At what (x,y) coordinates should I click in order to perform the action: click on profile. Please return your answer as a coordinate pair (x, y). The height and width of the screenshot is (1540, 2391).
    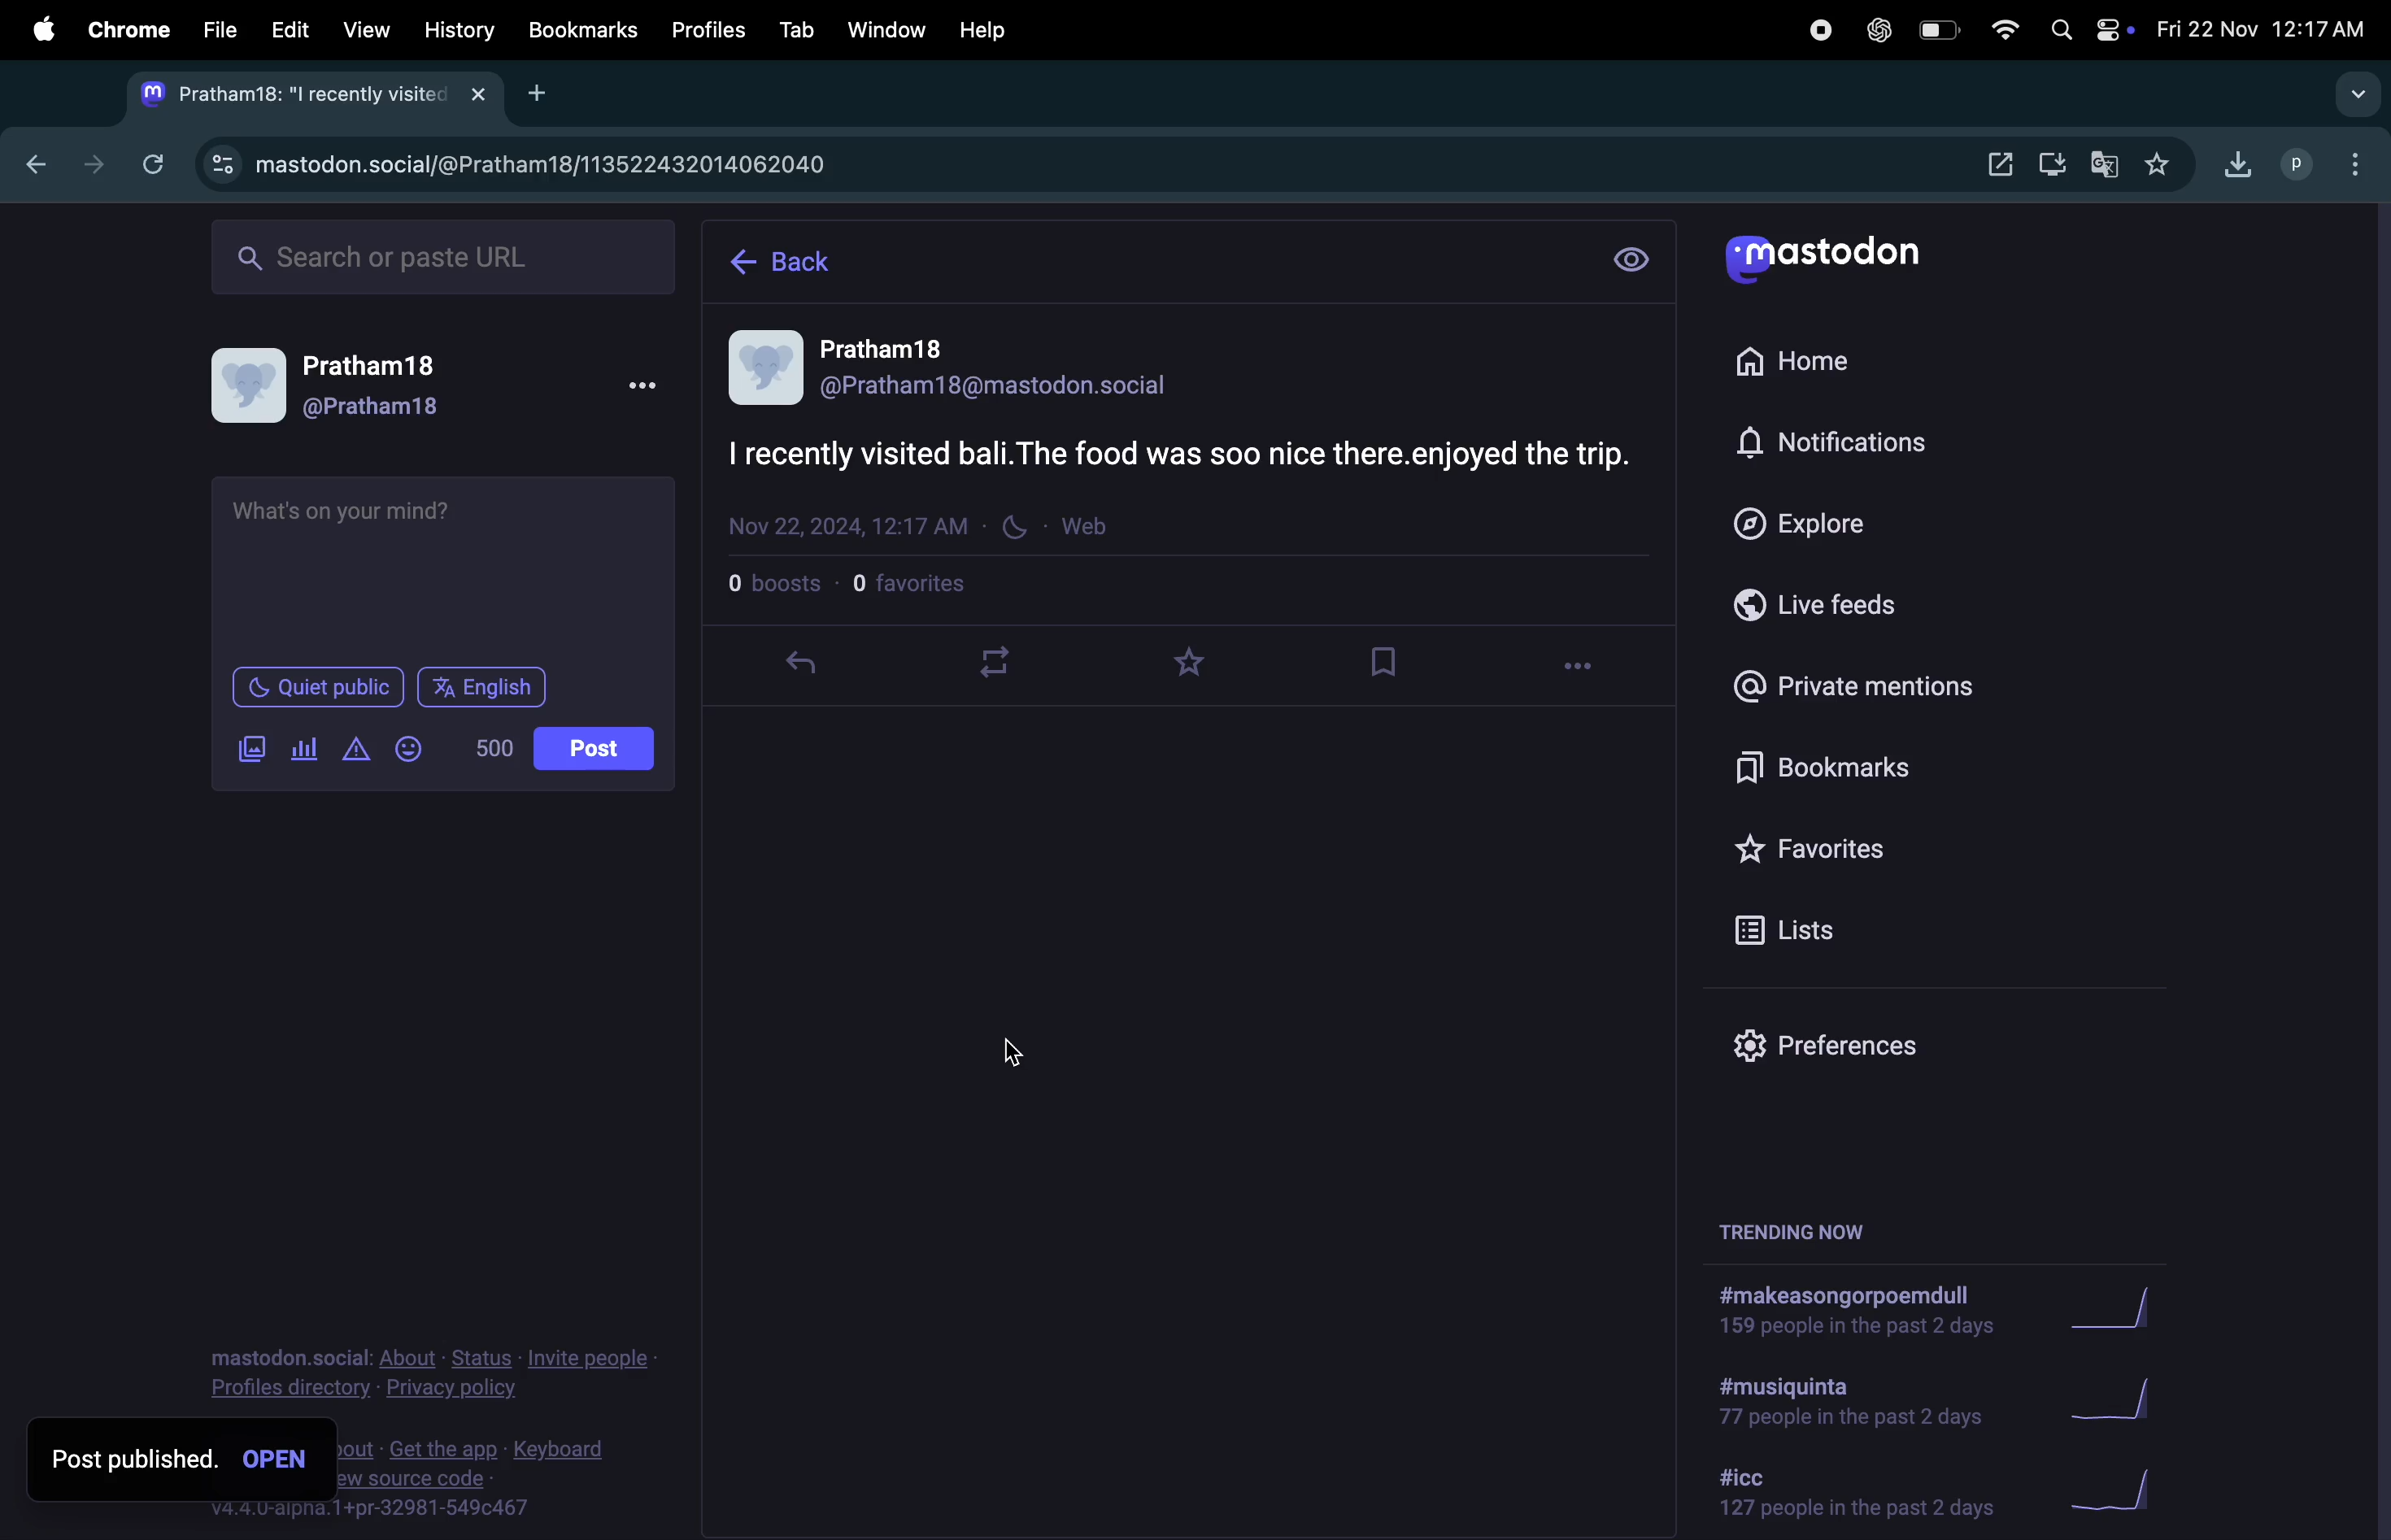
    Looking at the image, I should click on (2291, 165).